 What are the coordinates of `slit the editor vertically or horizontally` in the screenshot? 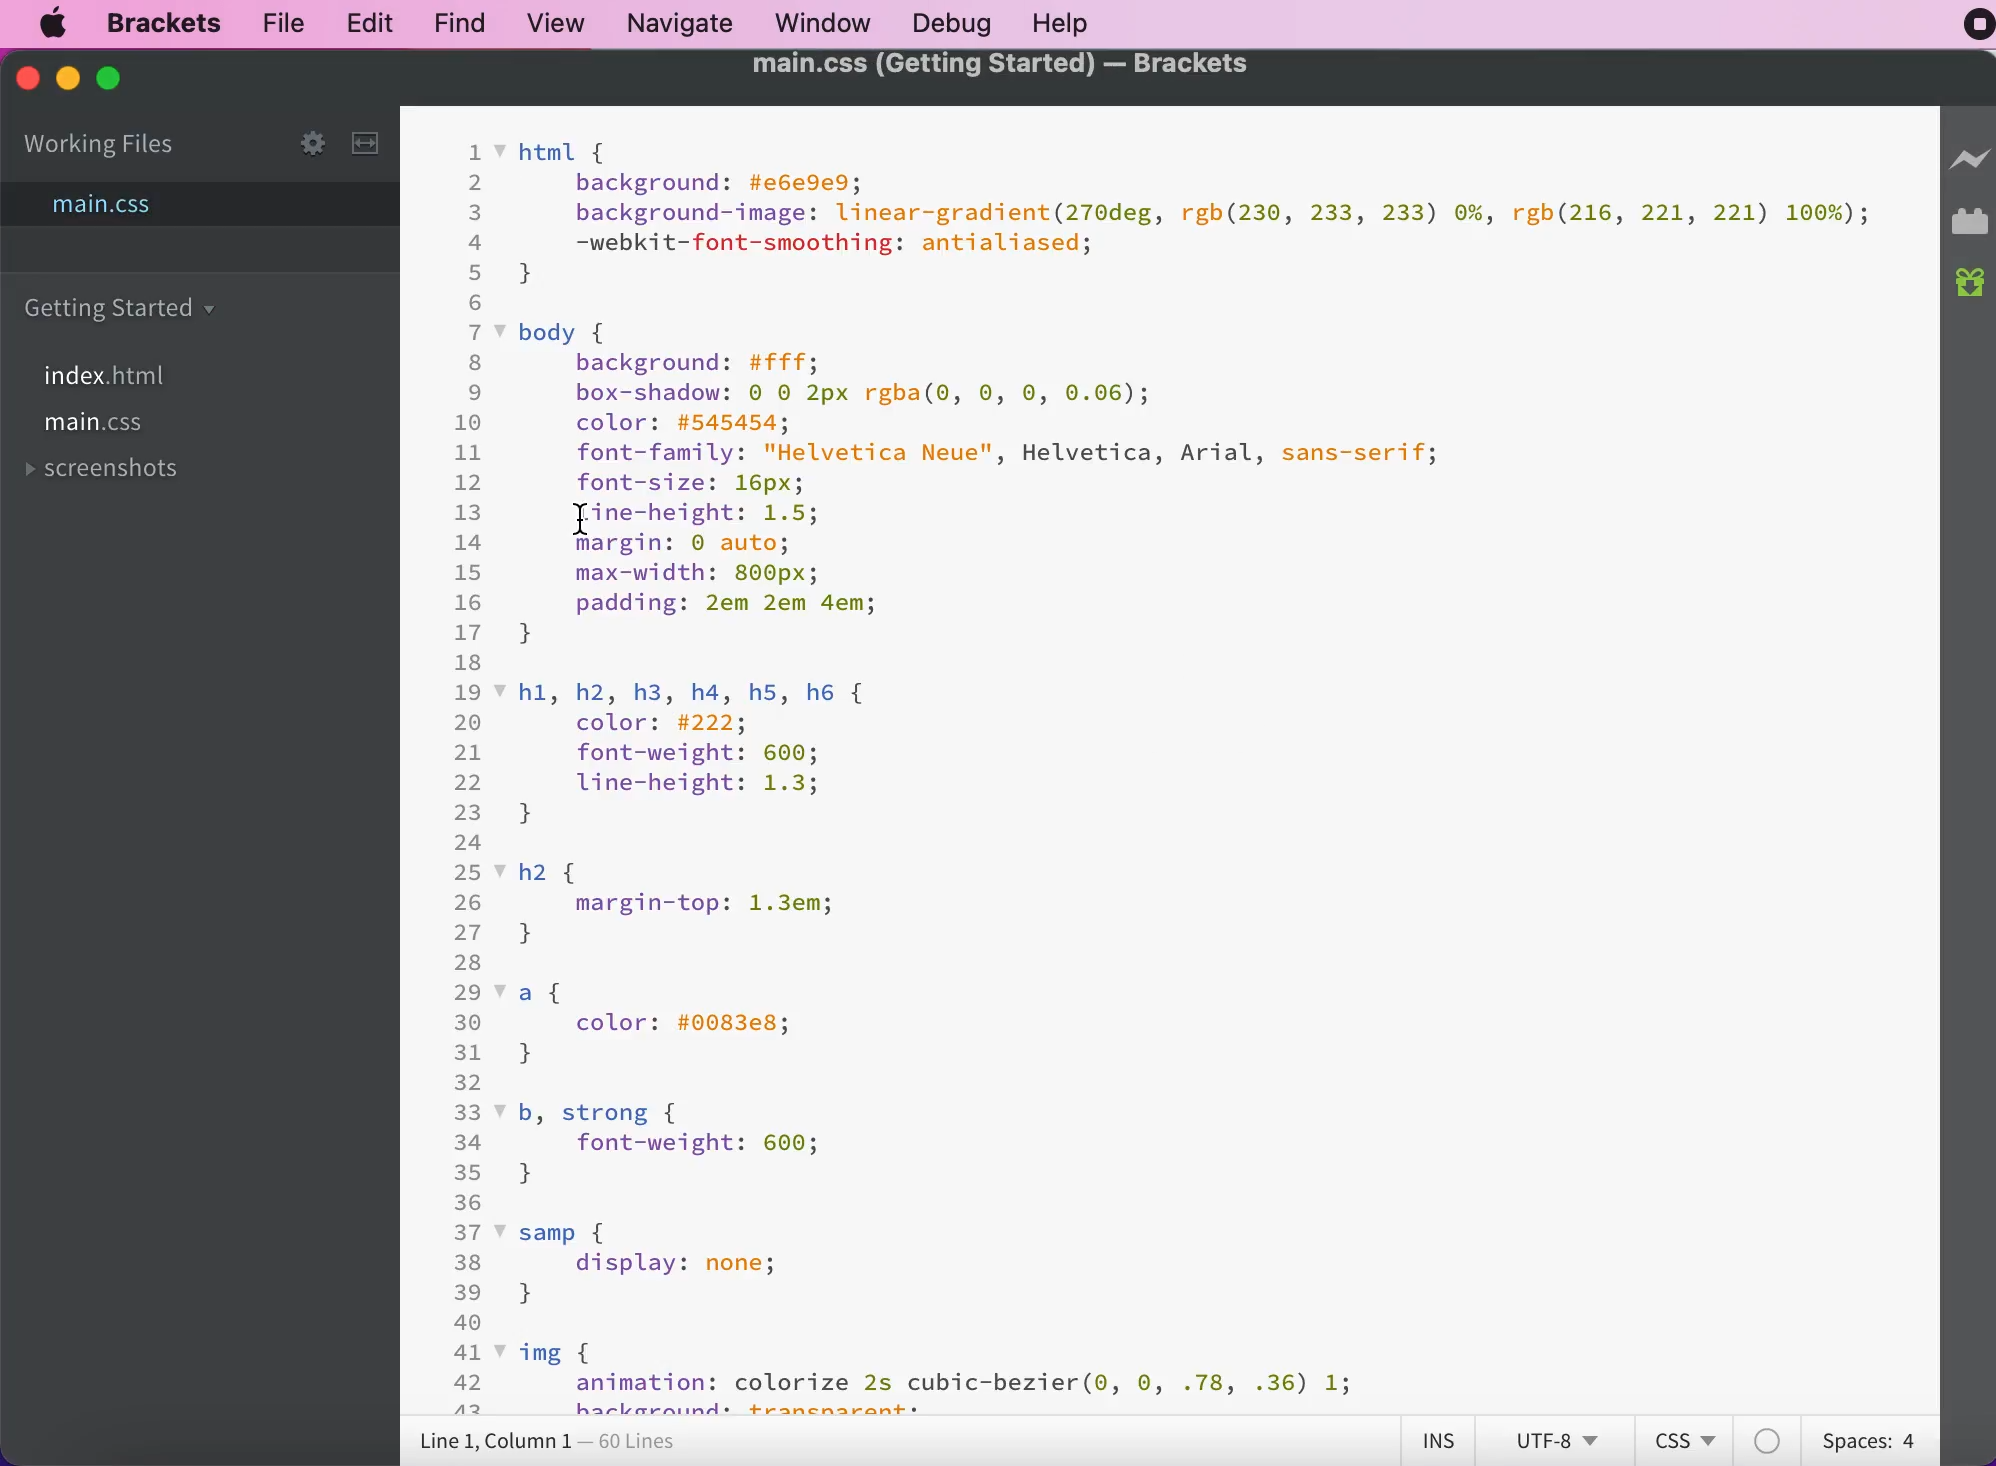 It's located at (364, 145).